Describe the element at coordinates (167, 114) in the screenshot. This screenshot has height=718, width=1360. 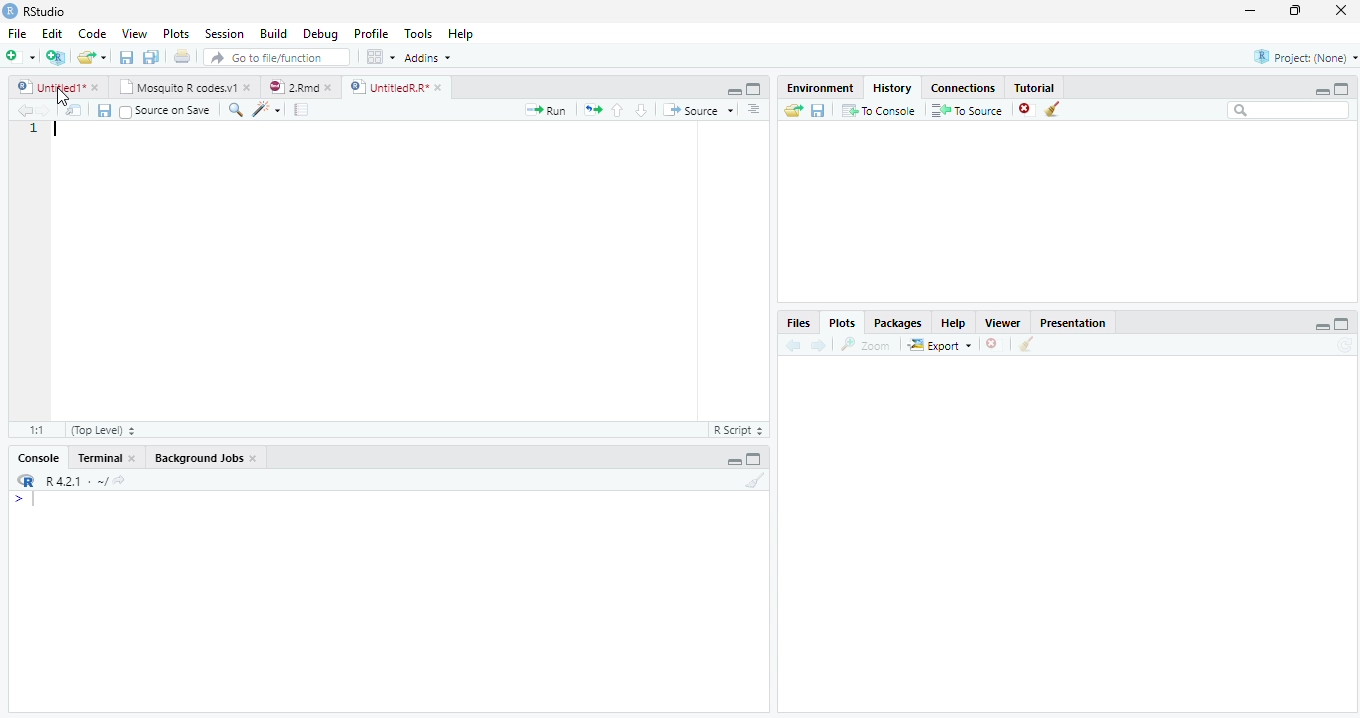
I see `Source on Save` at that location.